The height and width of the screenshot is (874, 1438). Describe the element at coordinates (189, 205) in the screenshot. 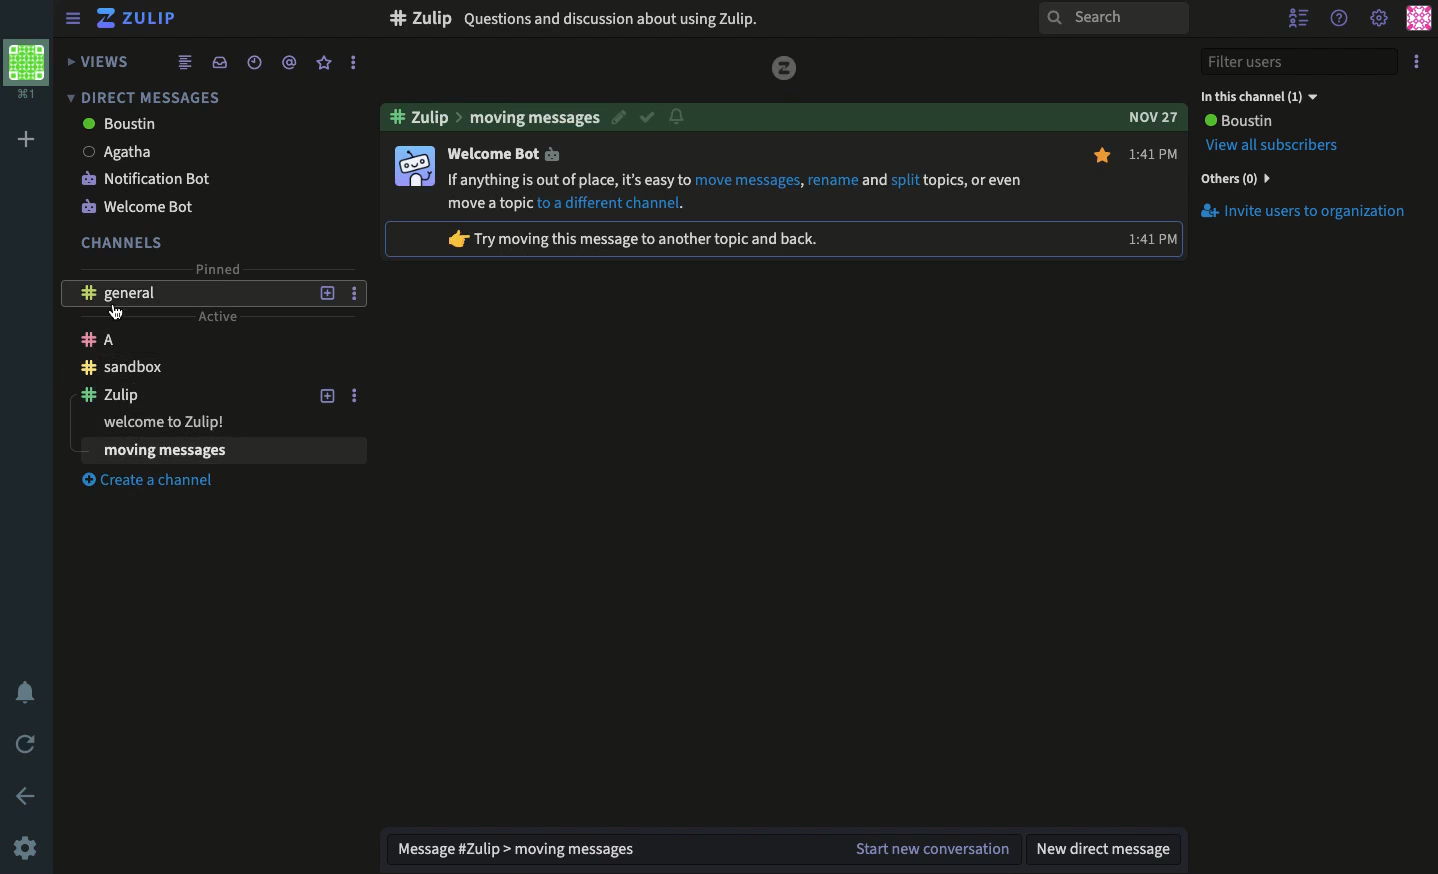

I see `Welcome bot` at that location.